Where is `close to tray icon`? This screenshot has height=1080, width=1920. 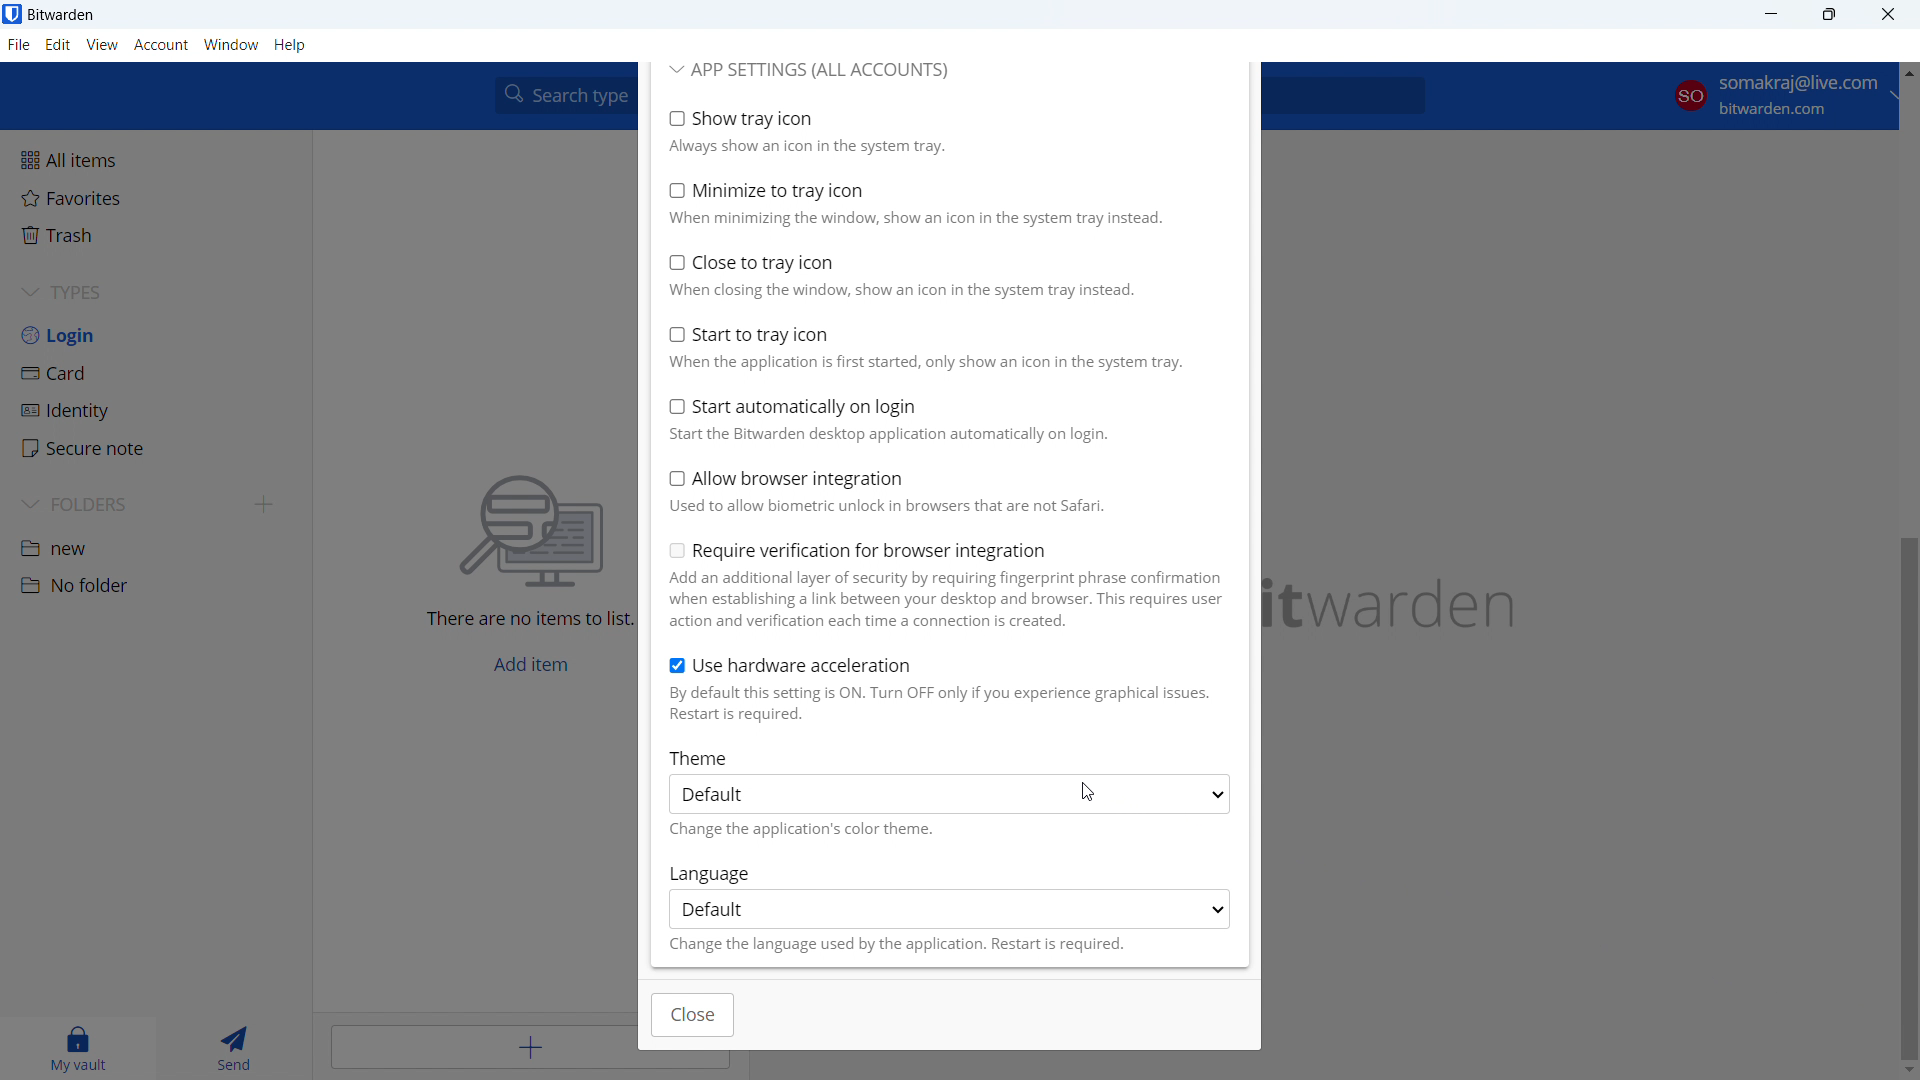 close to tray icon is located at coordinates (941, 275).